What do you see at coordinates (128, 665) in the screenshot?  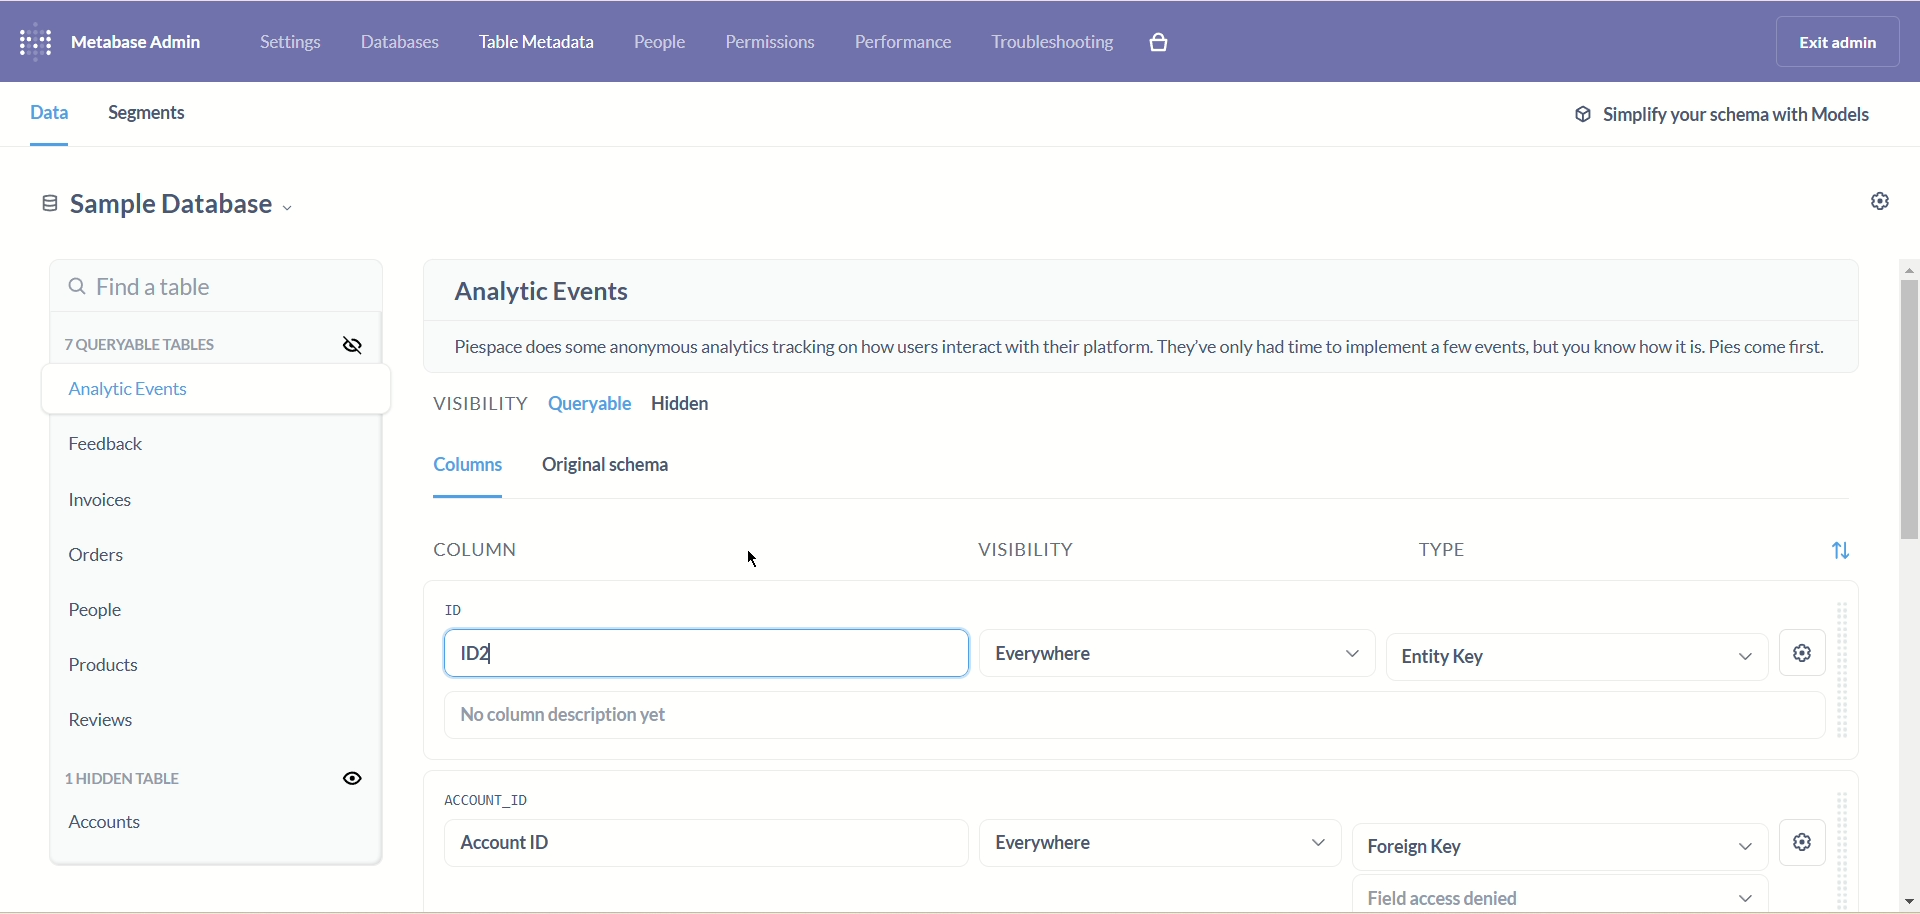 I see `Products` at bounding box center [128, 665].